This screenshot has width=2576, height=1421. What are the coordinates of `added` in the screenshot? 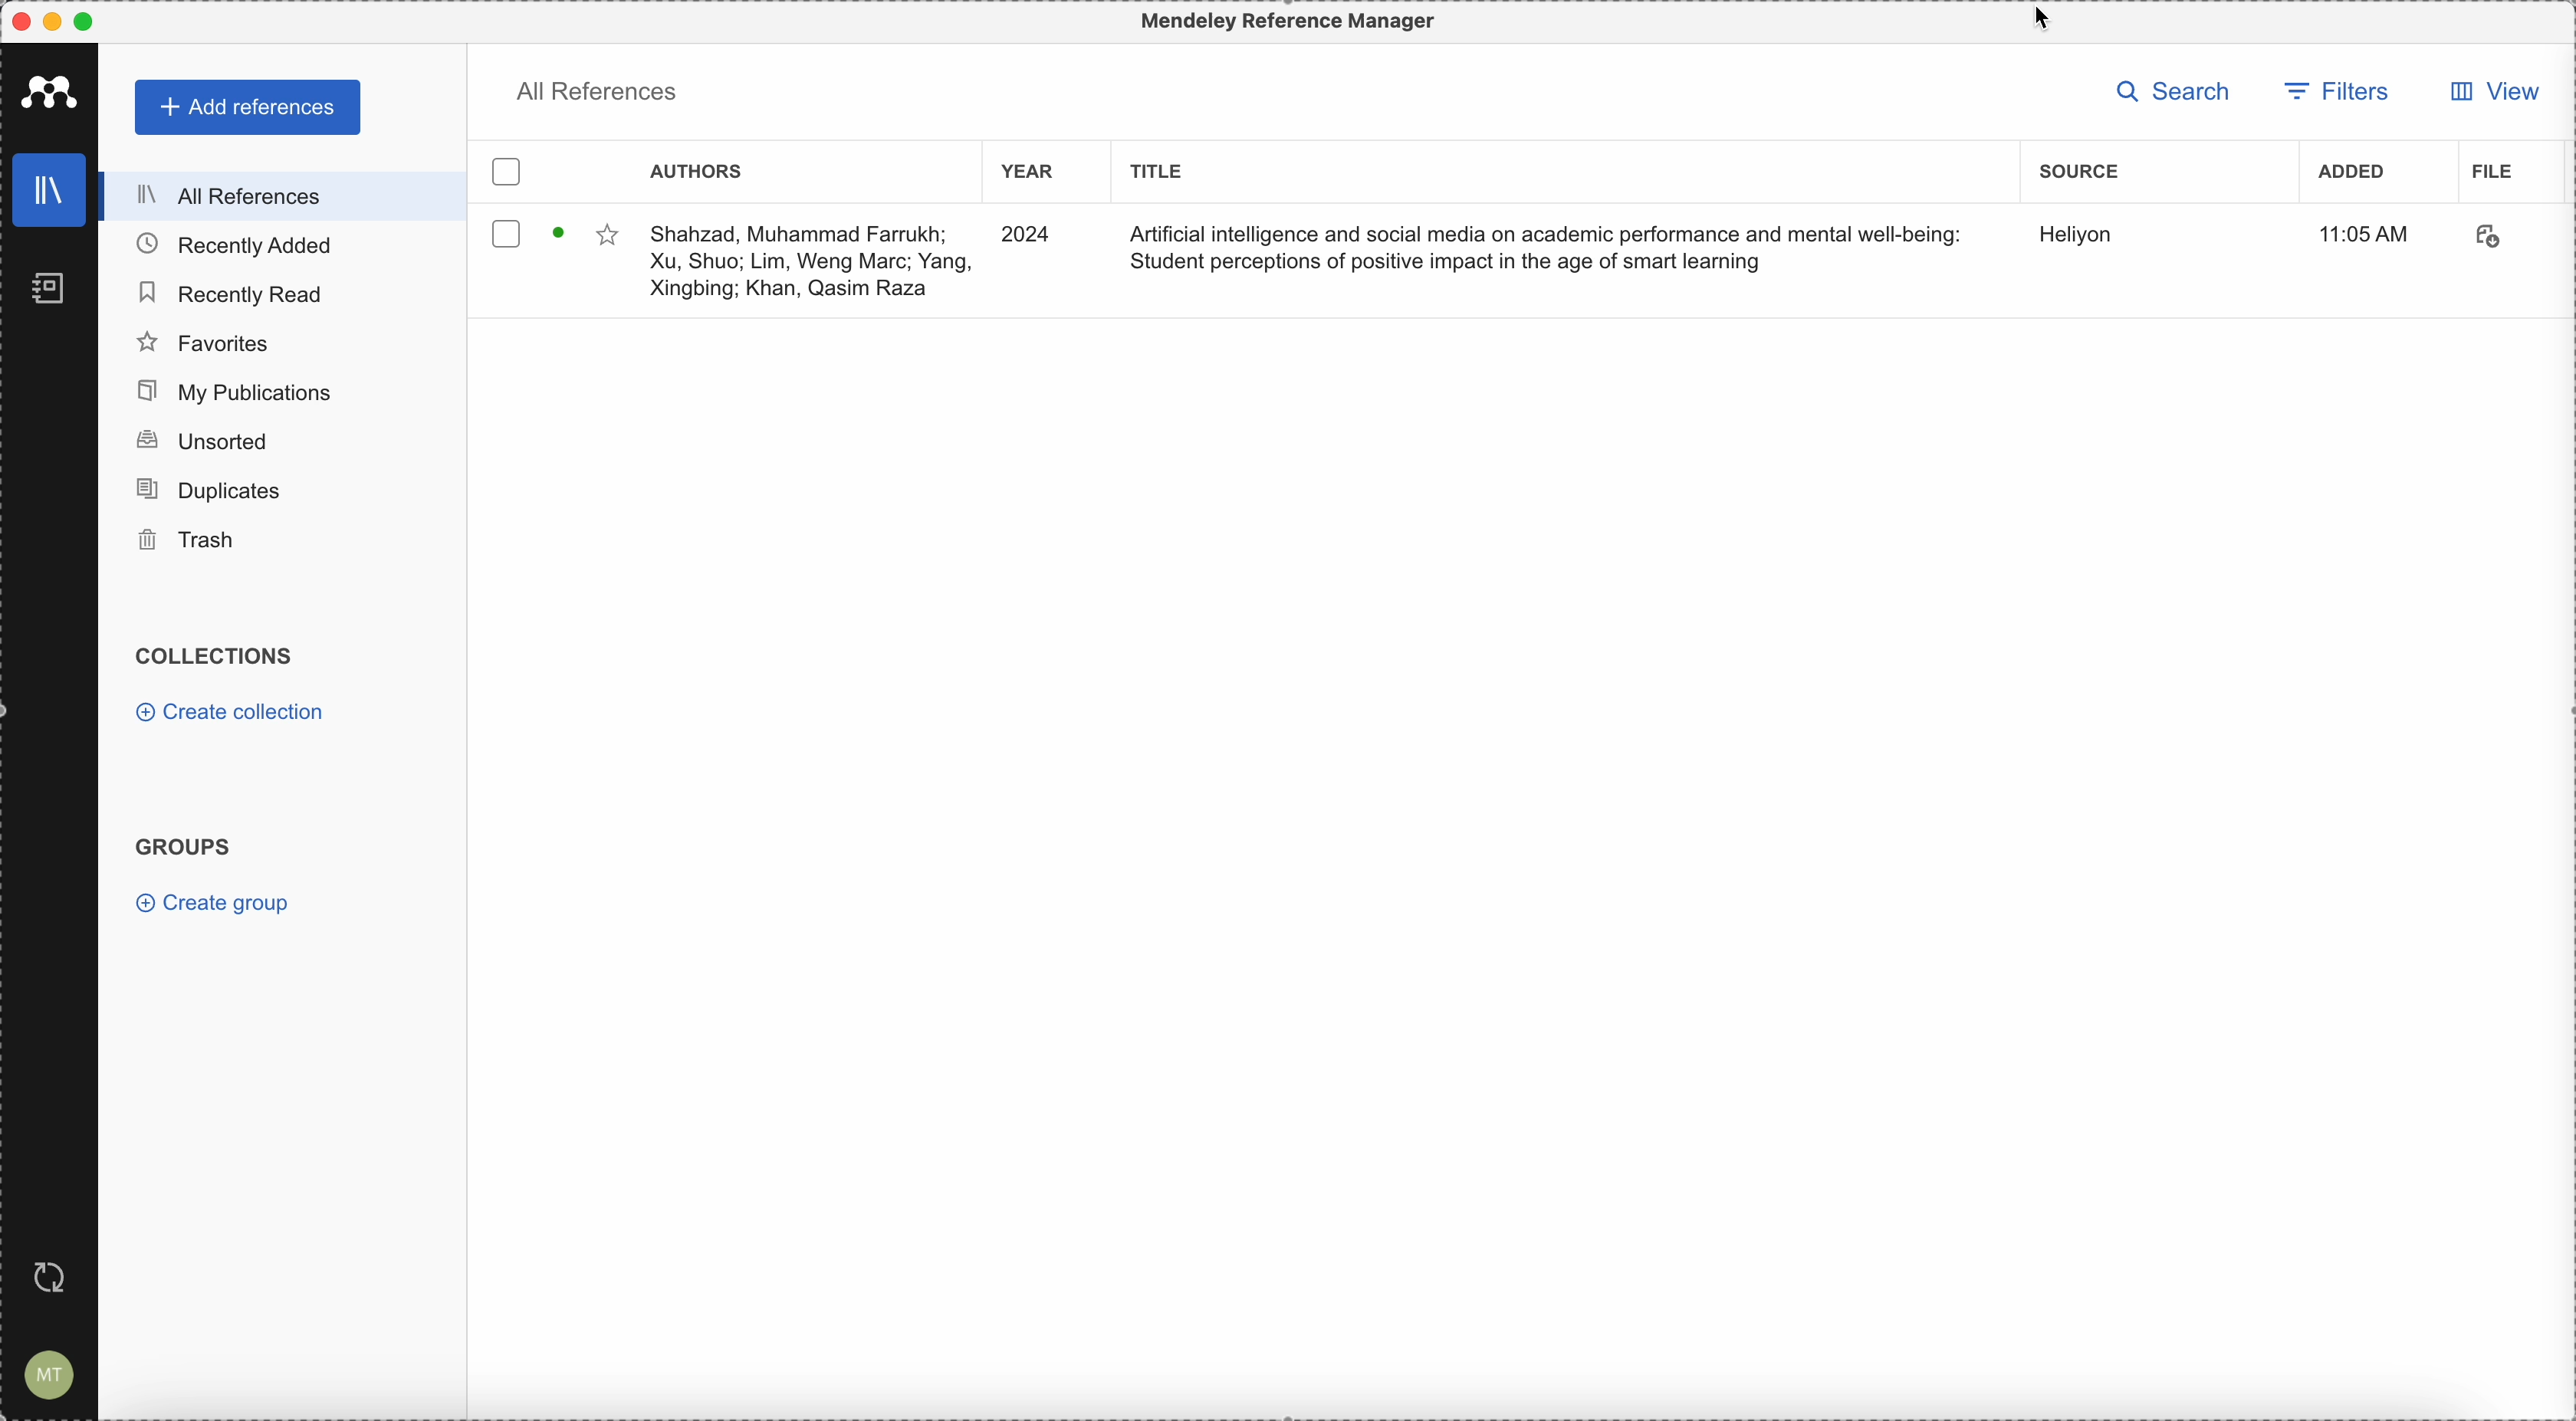 It's located at (2356, 177).